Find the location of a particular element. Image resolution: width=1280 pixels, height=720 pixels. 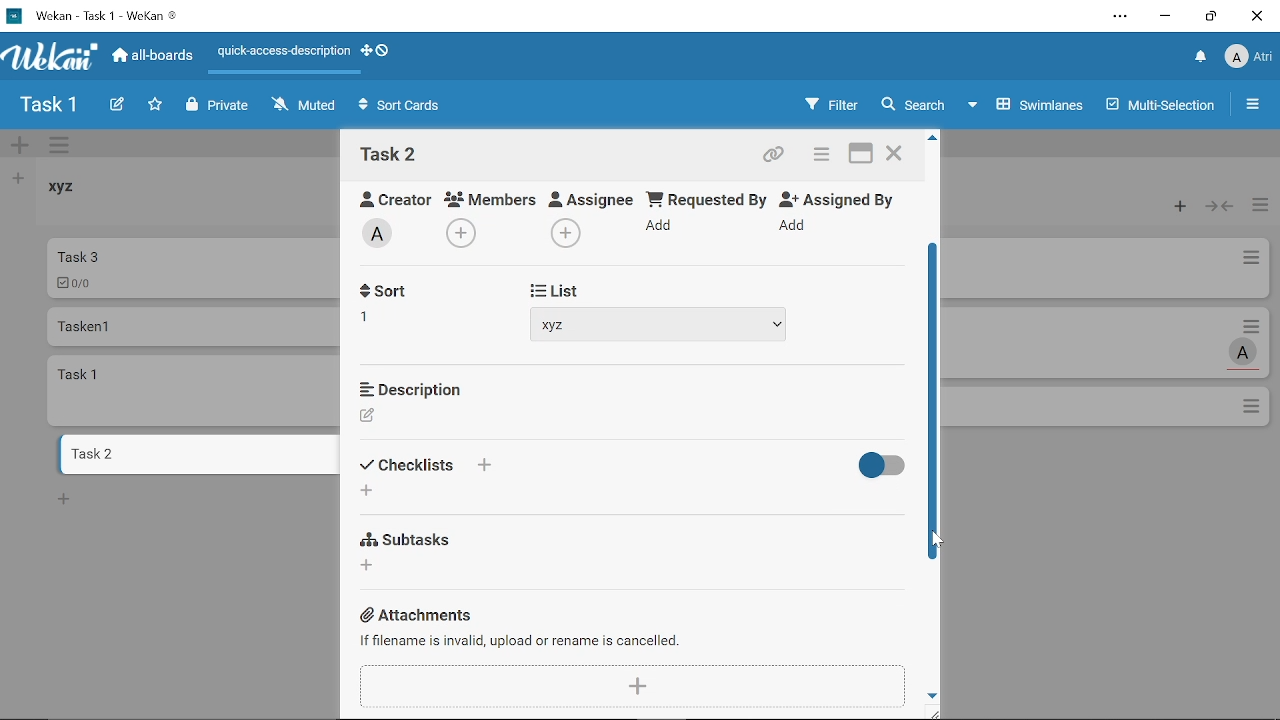

Add attachments is located at coordinates (635, 685).